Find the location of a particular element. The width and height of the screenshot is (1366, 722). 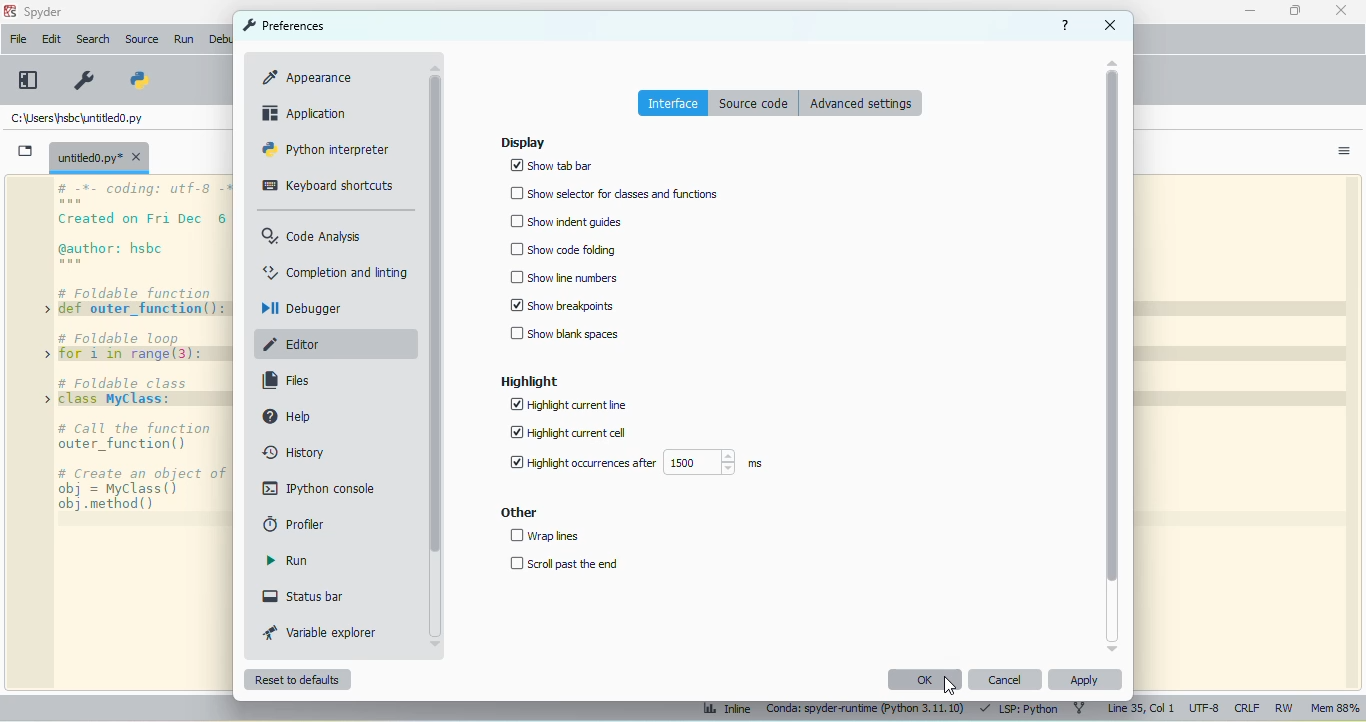

code analysis is located at coordinates (311, 236).